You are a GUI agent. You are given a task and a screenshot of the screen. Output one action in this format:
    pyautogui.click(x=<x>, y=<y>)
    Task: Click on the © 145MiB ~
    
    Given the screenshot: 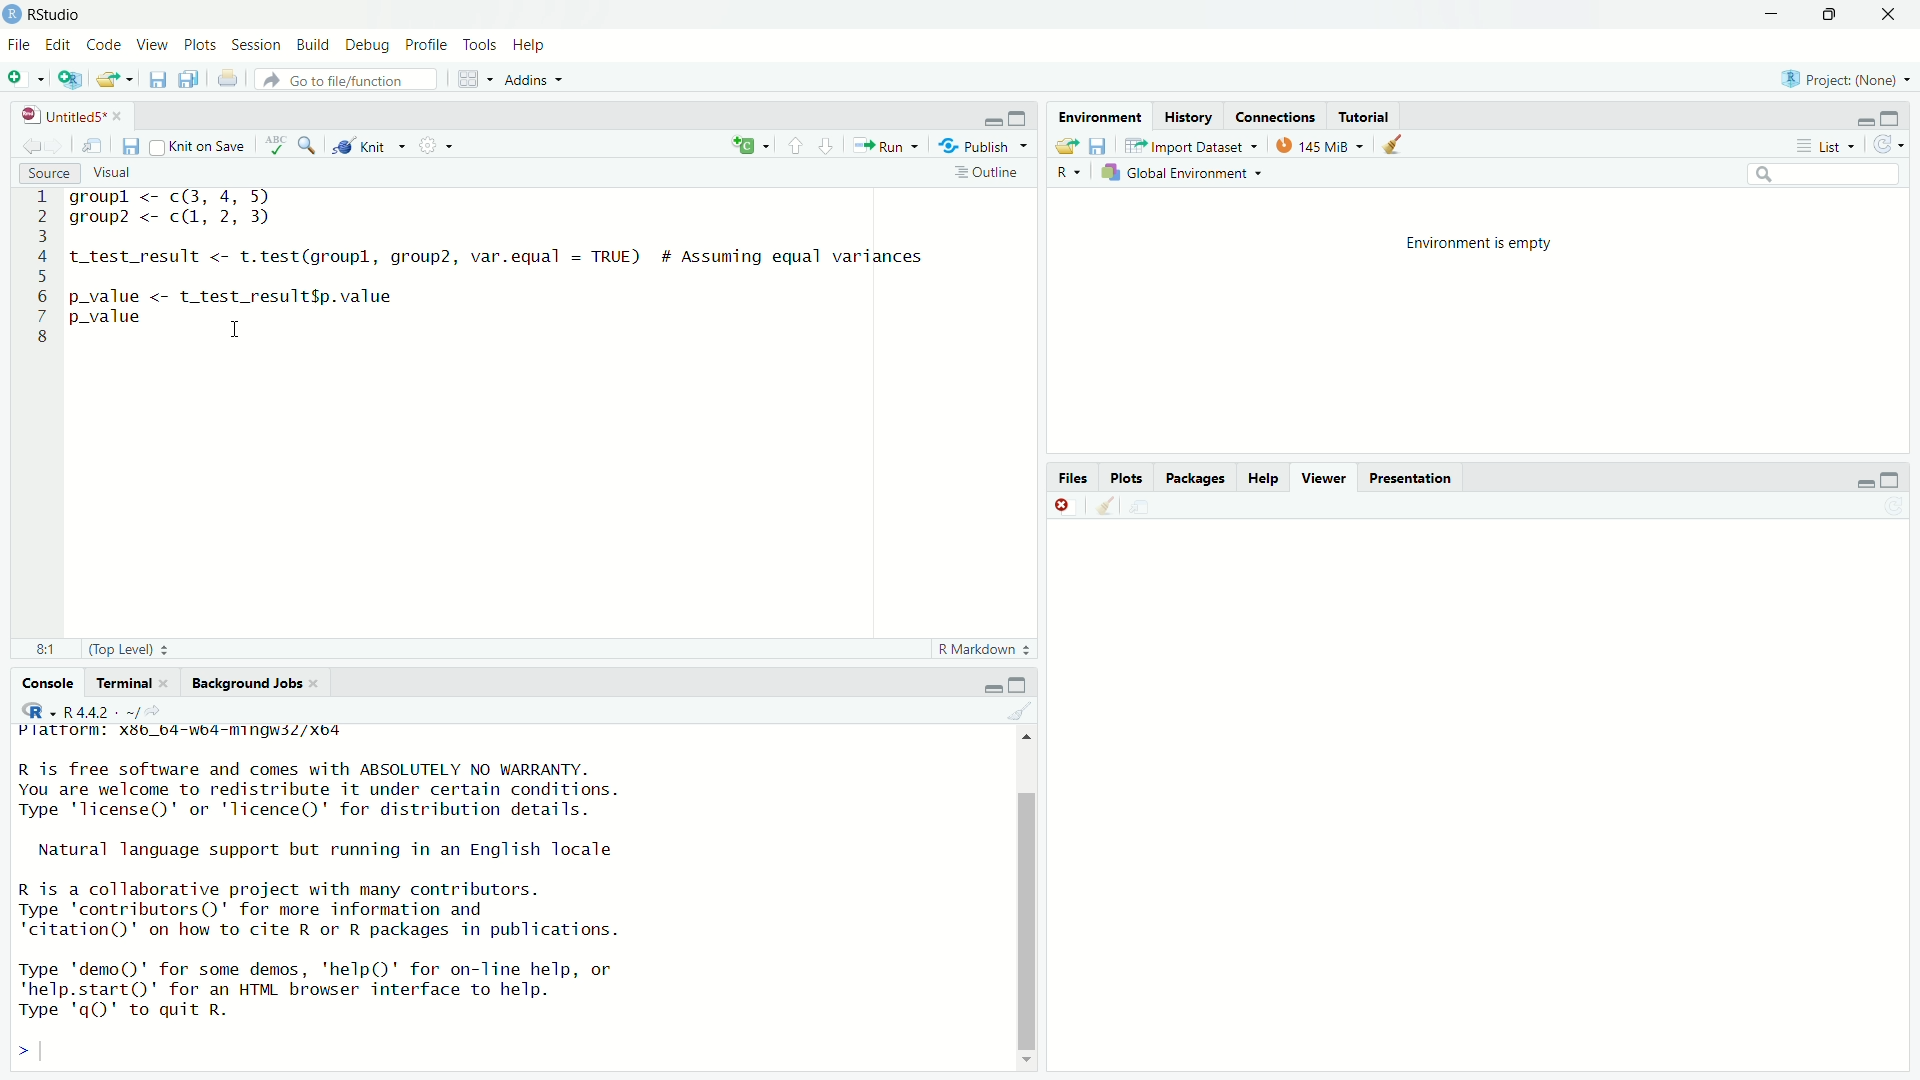 What is the action you would take?
    pyautogui.click(x=1318, y=145)
    